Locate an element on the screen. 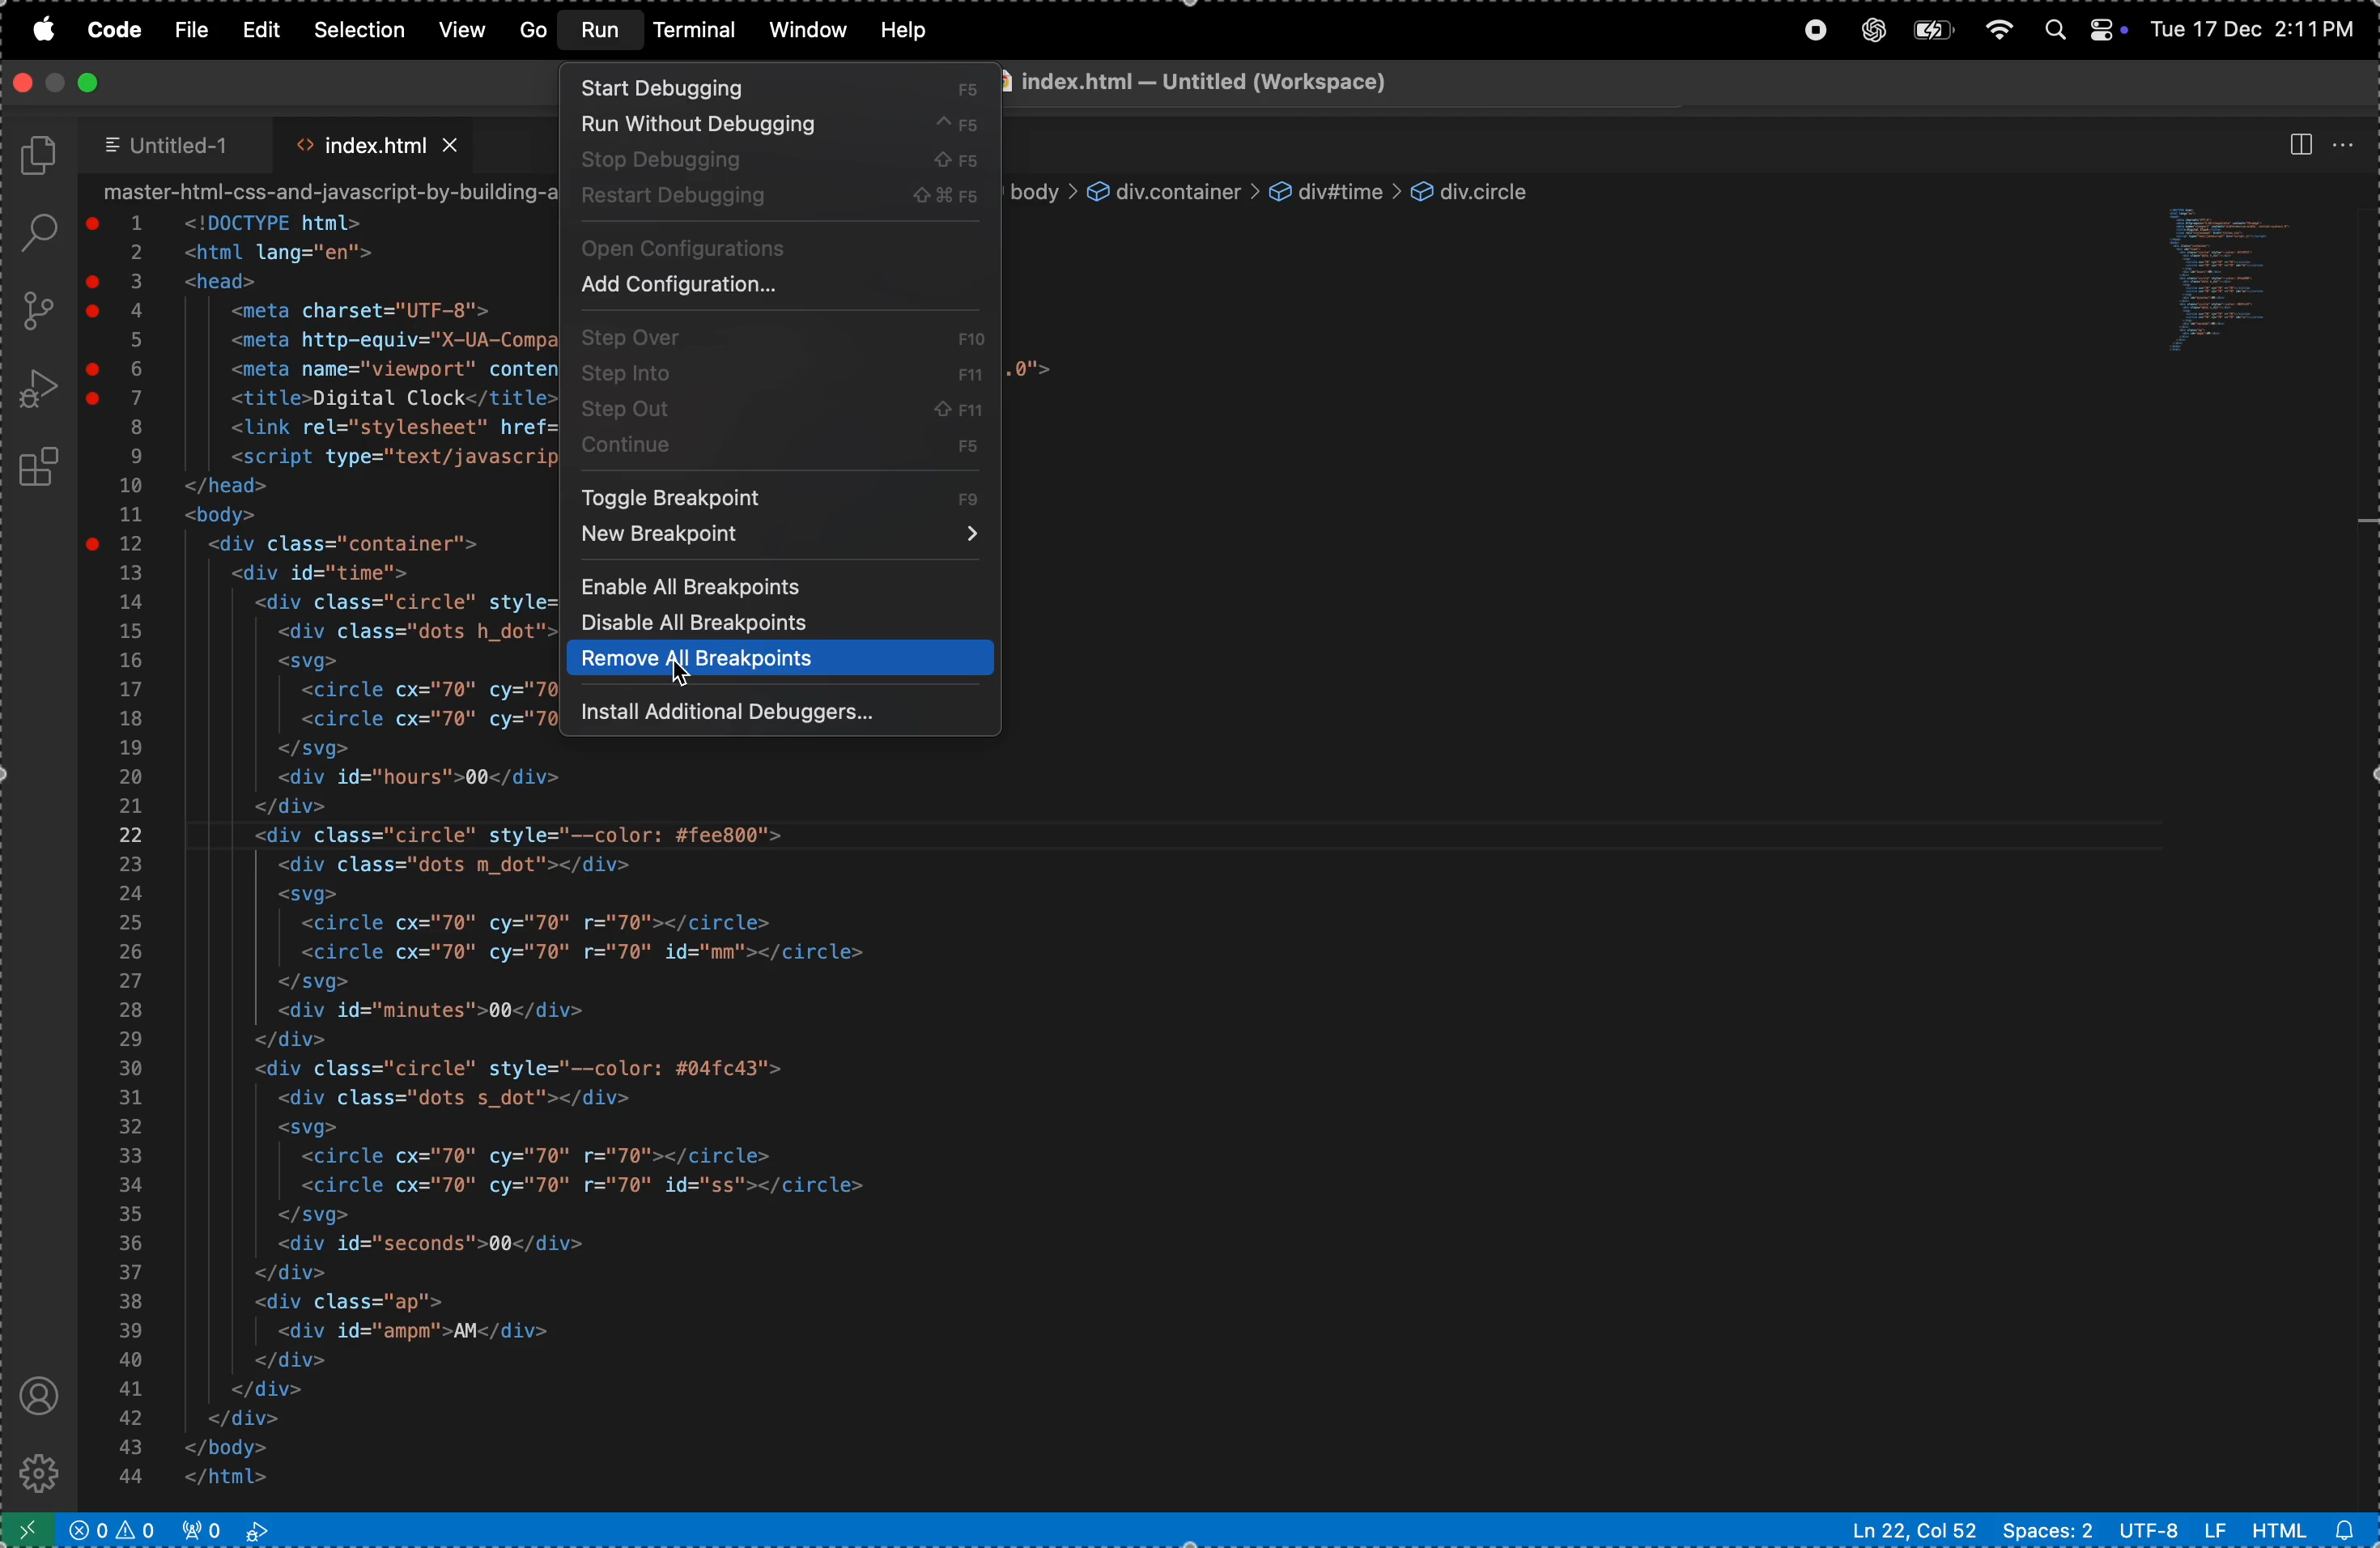 This screenshot has height=1548, width=2380. step into is located at coordinates (778, 372).